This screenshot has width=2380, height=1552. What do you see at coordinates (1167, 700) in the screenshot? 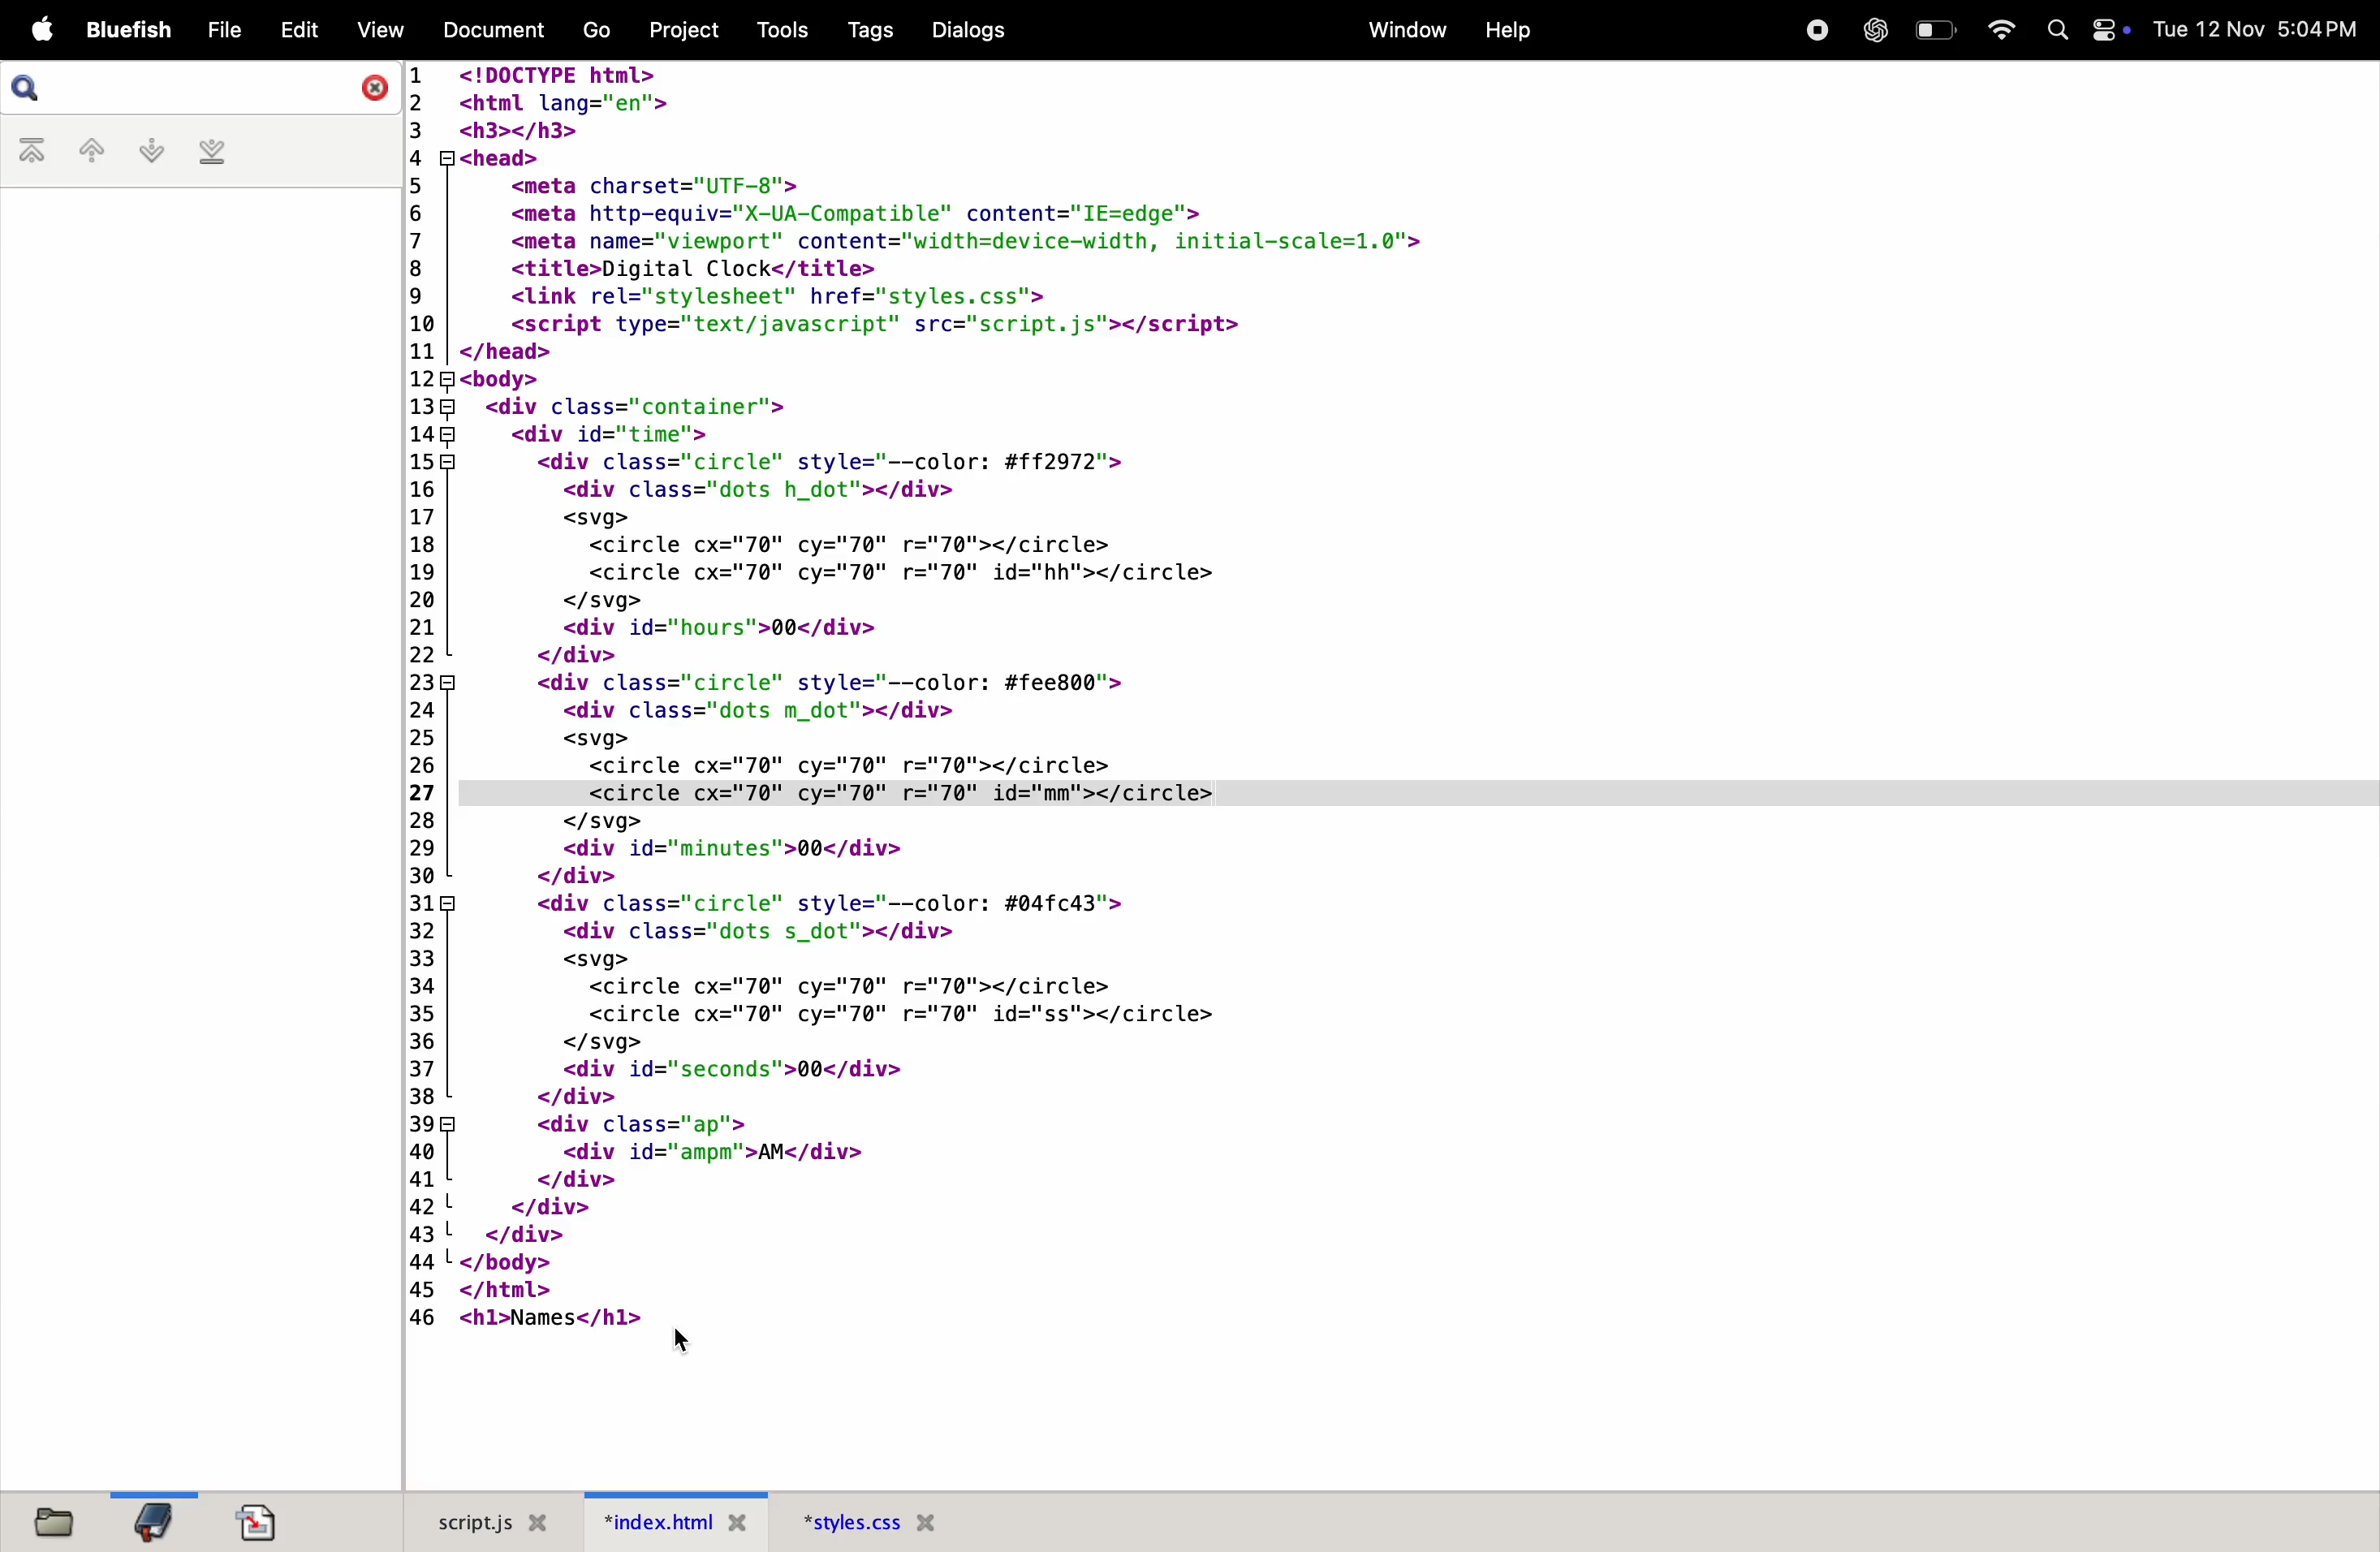
I see `code block` at bounding box center [1167, 700].